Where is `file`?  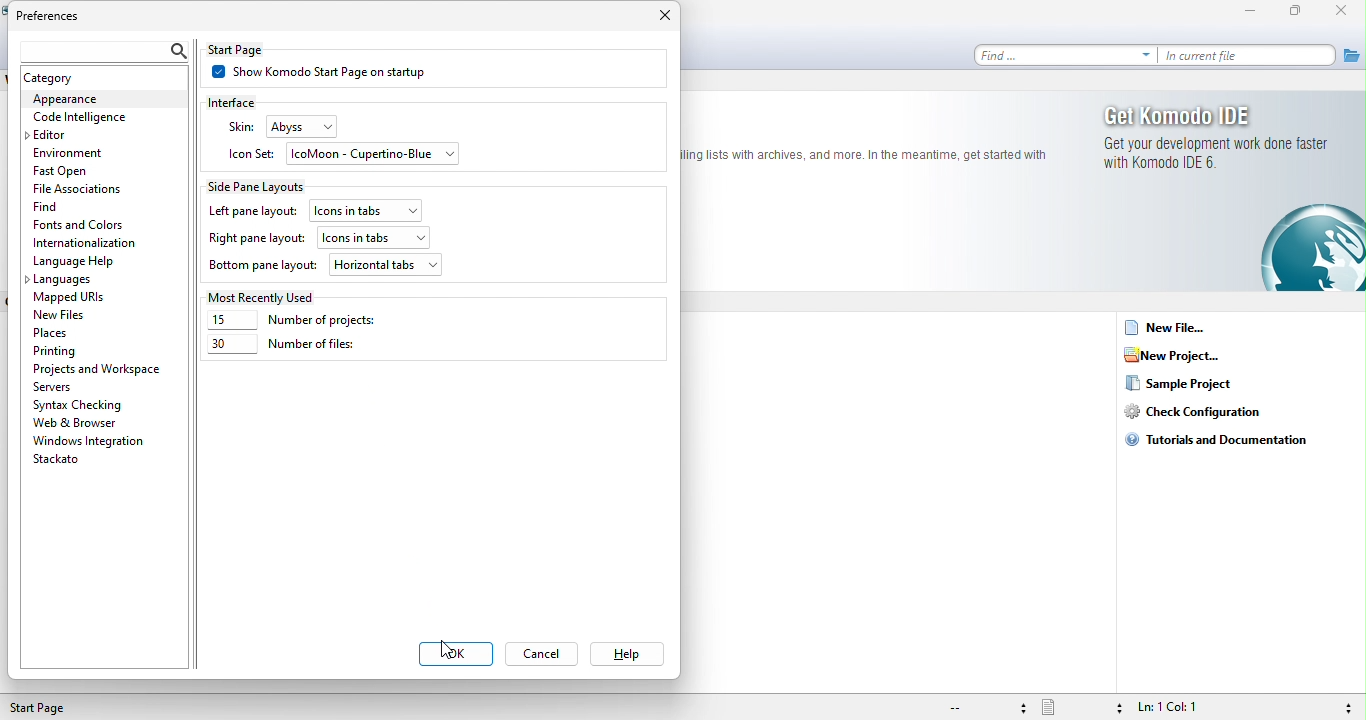
file is located at coordinates (1351, 54).